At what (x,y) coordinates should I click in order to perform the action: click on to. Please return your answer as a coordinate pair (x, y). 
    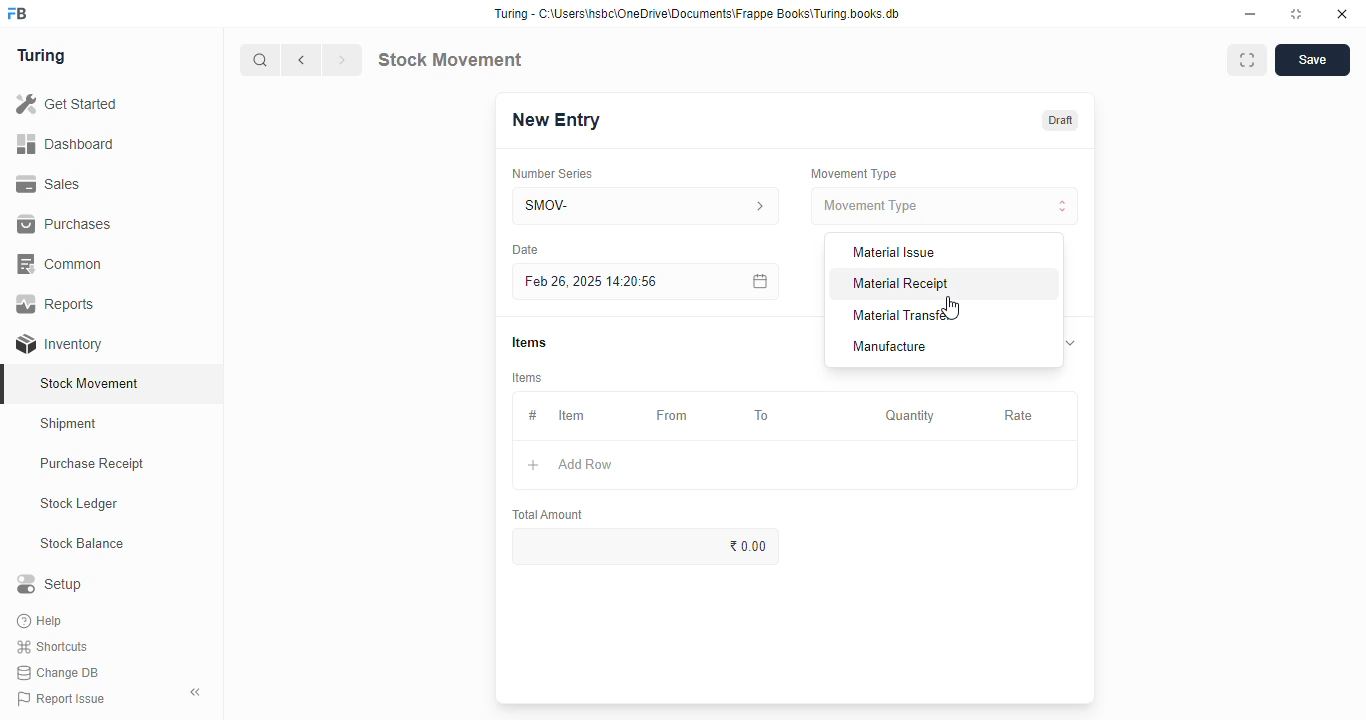
    Looking at the image, I should click on (763, 416).